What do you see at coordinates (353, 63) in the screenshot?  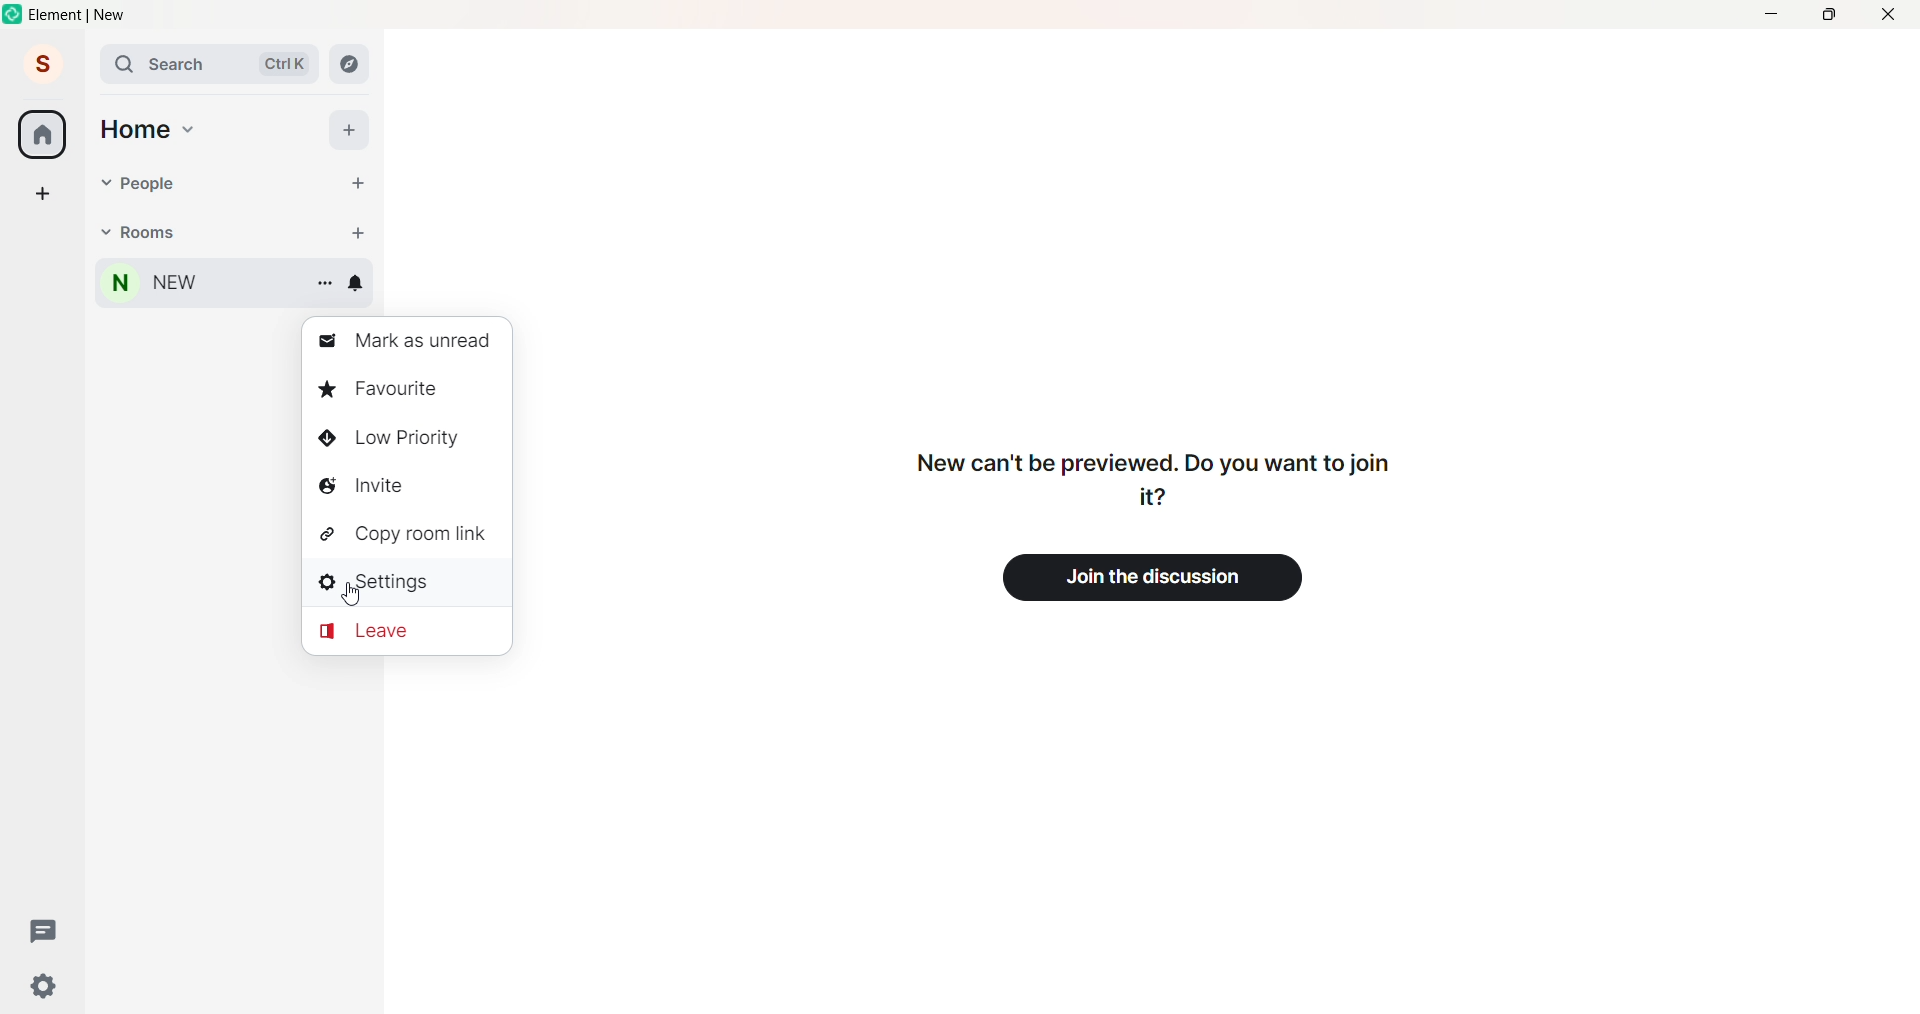 I see `explore` at bounding box center [353, 63].